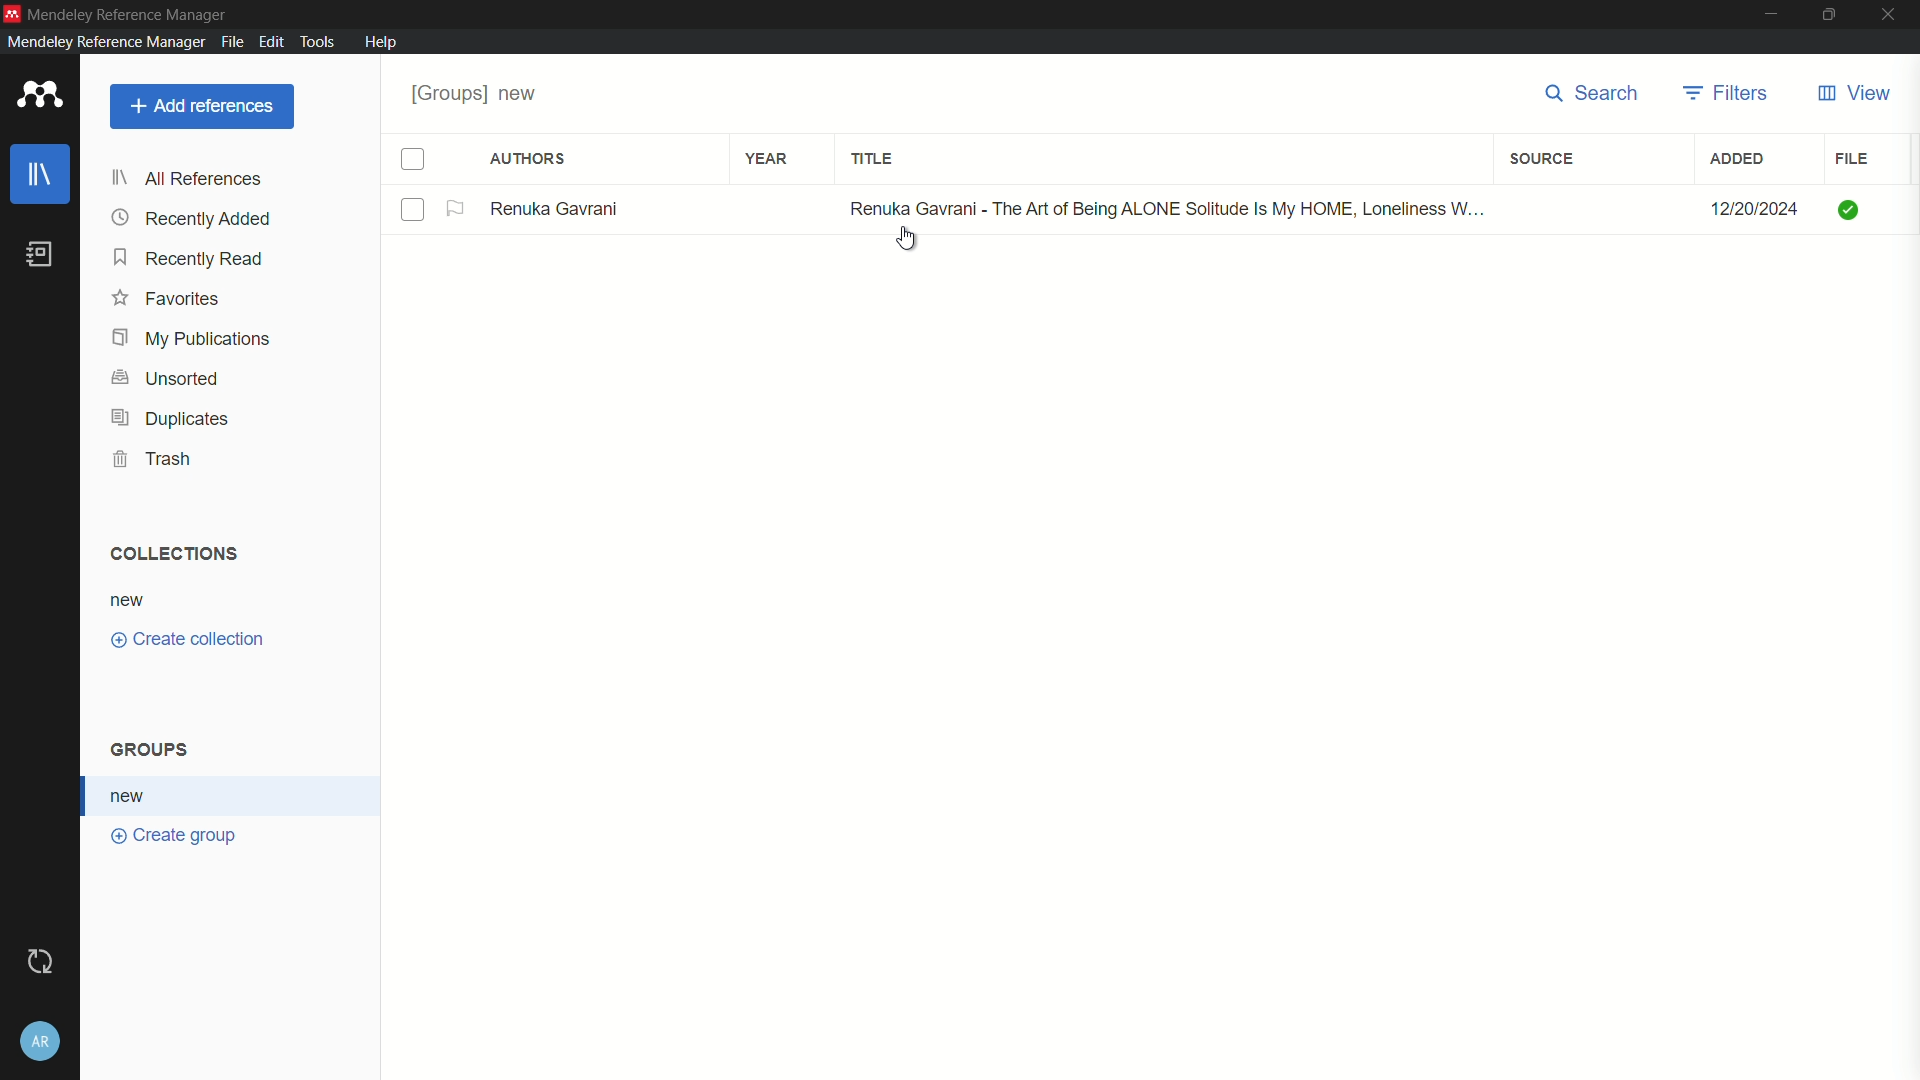 The image size is (1920, 1080). What do you see at coordinates (1597, 95) in the screenshot?
I see `search` at bounding box center [1597, 95].